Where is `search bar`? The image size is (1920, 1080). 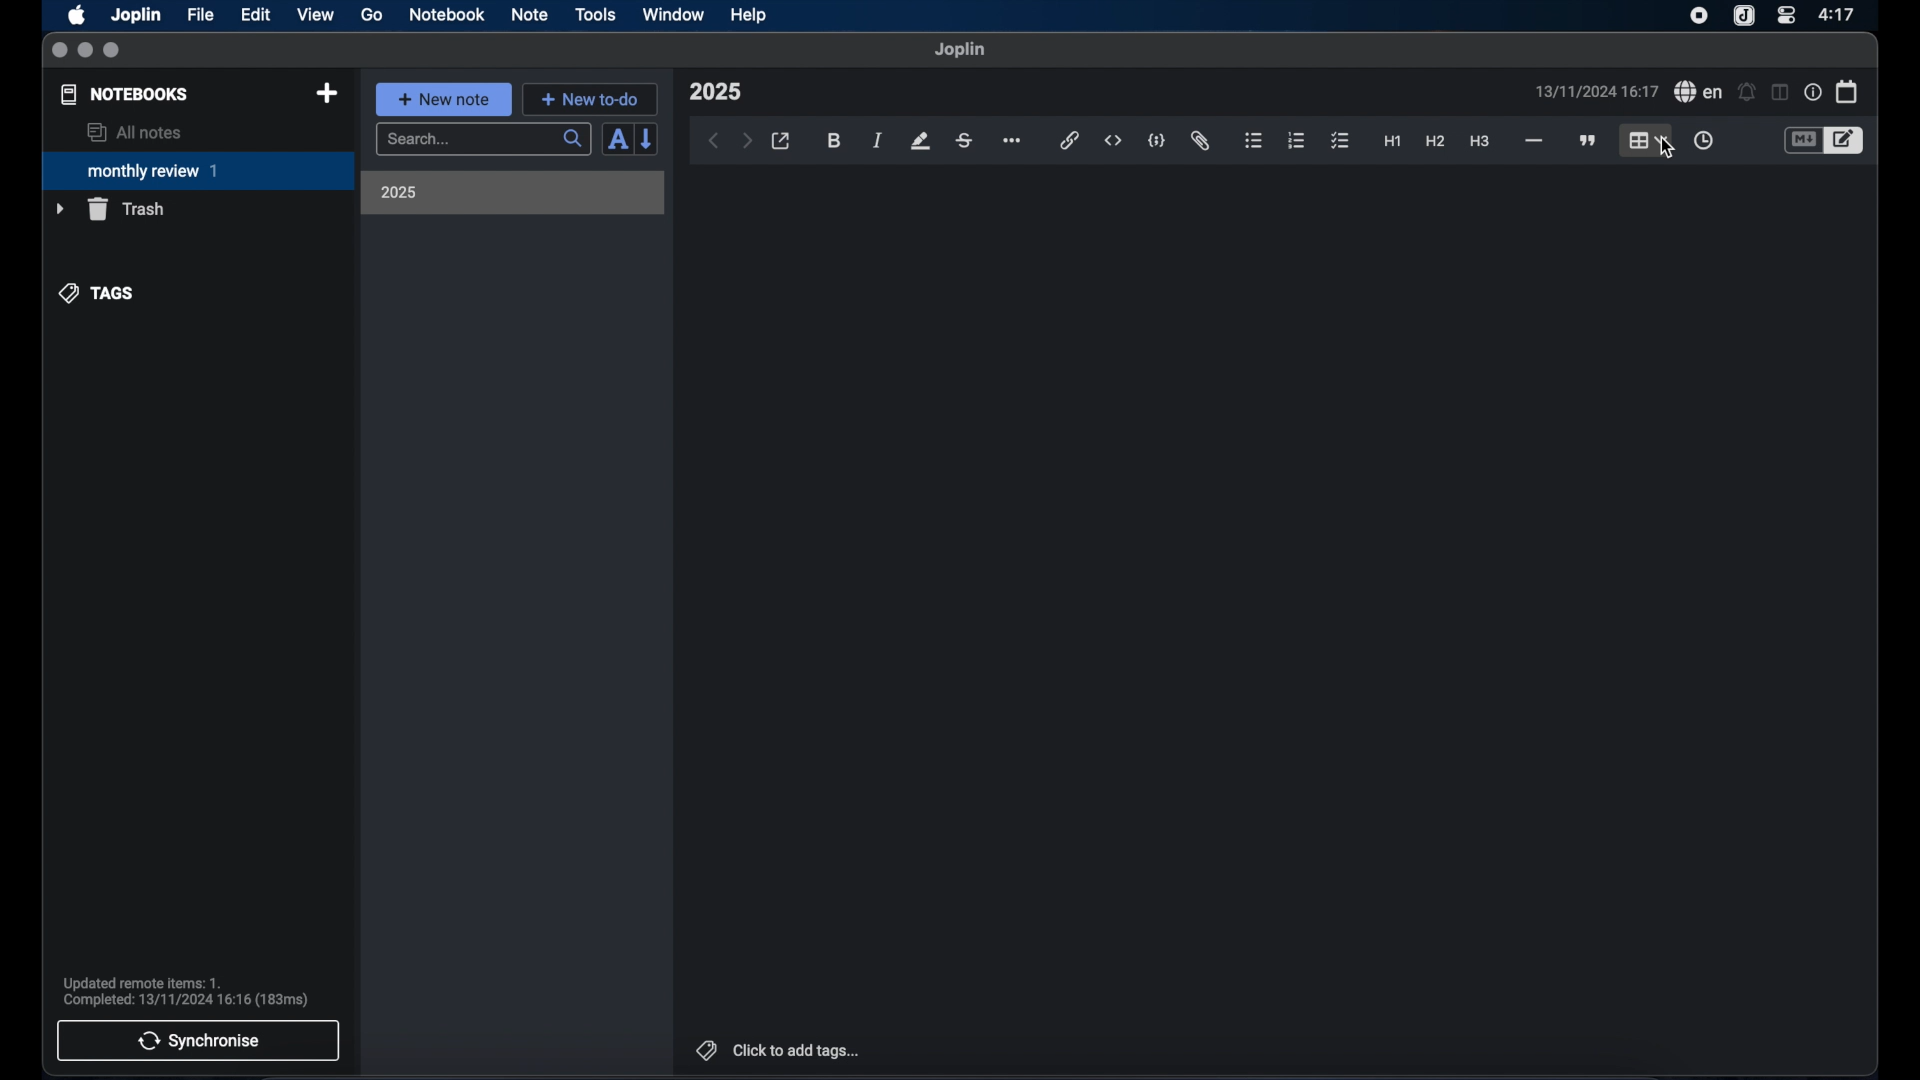 search bar is located at coordinates (483, 141).